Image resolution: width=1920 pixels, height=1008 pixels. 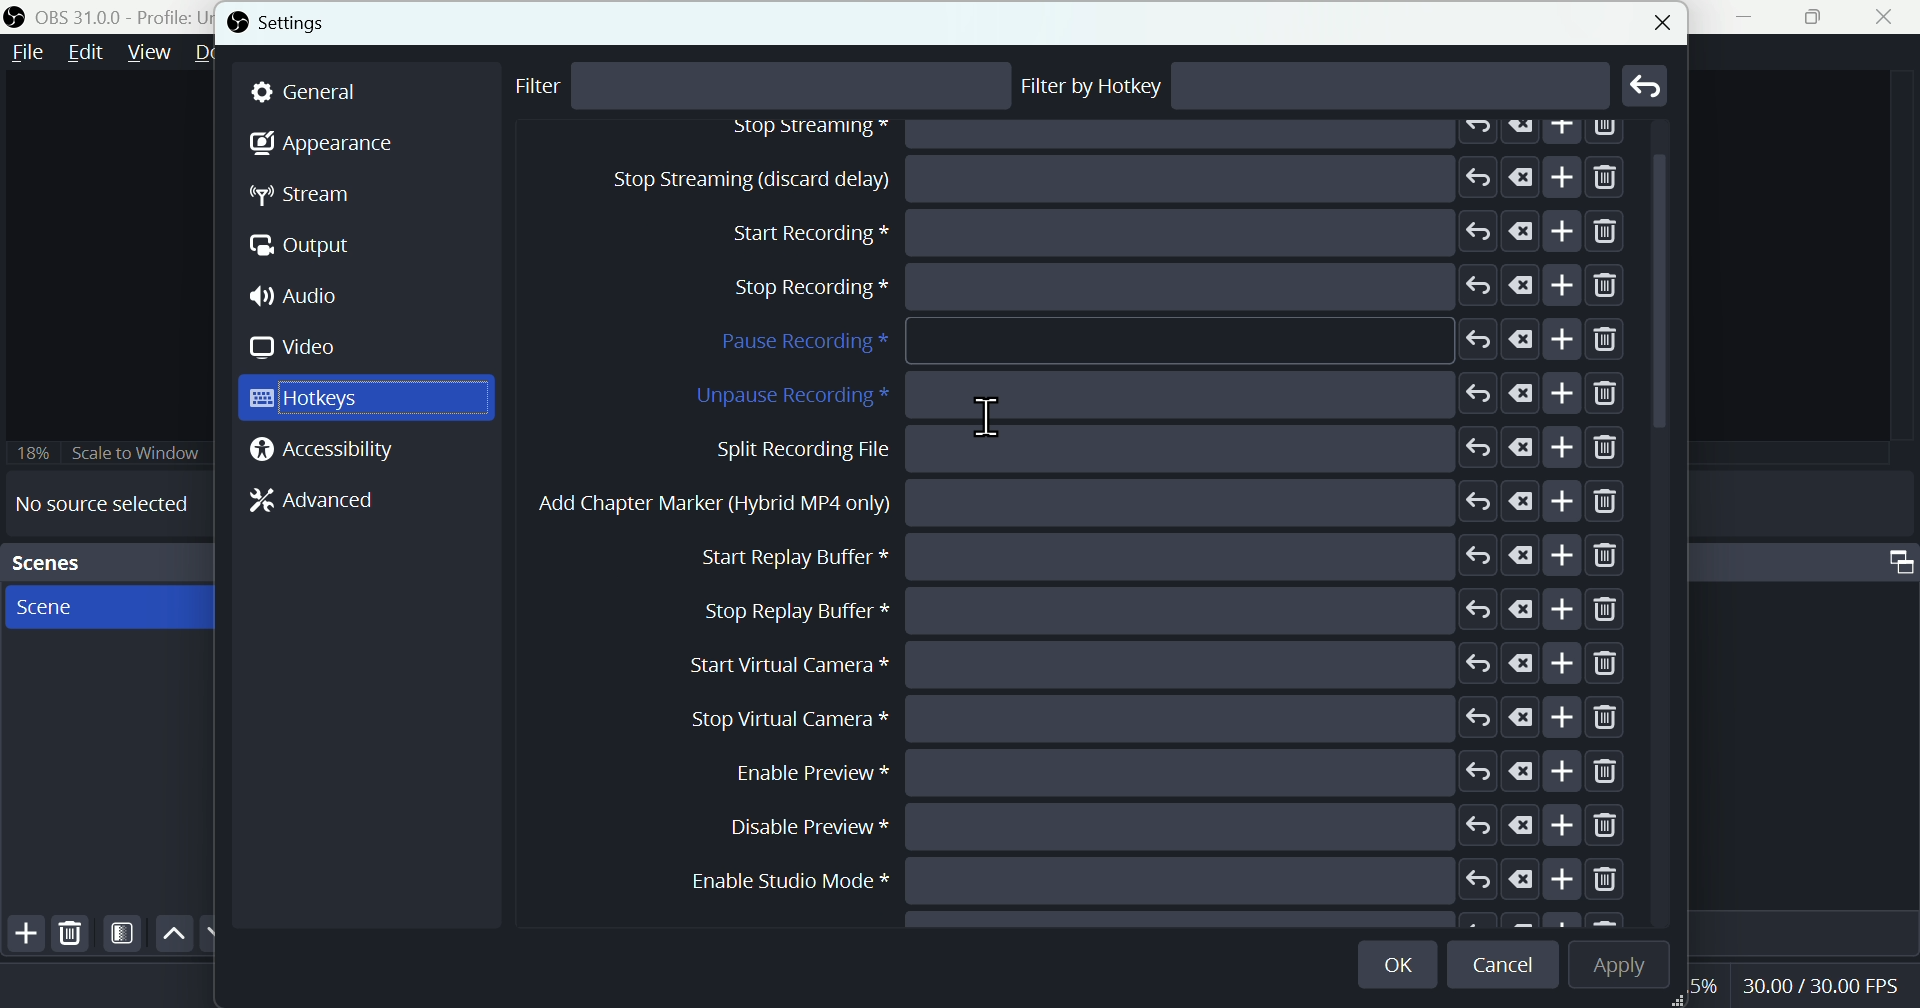 I want to click on close, so click(x=1658, y=19).